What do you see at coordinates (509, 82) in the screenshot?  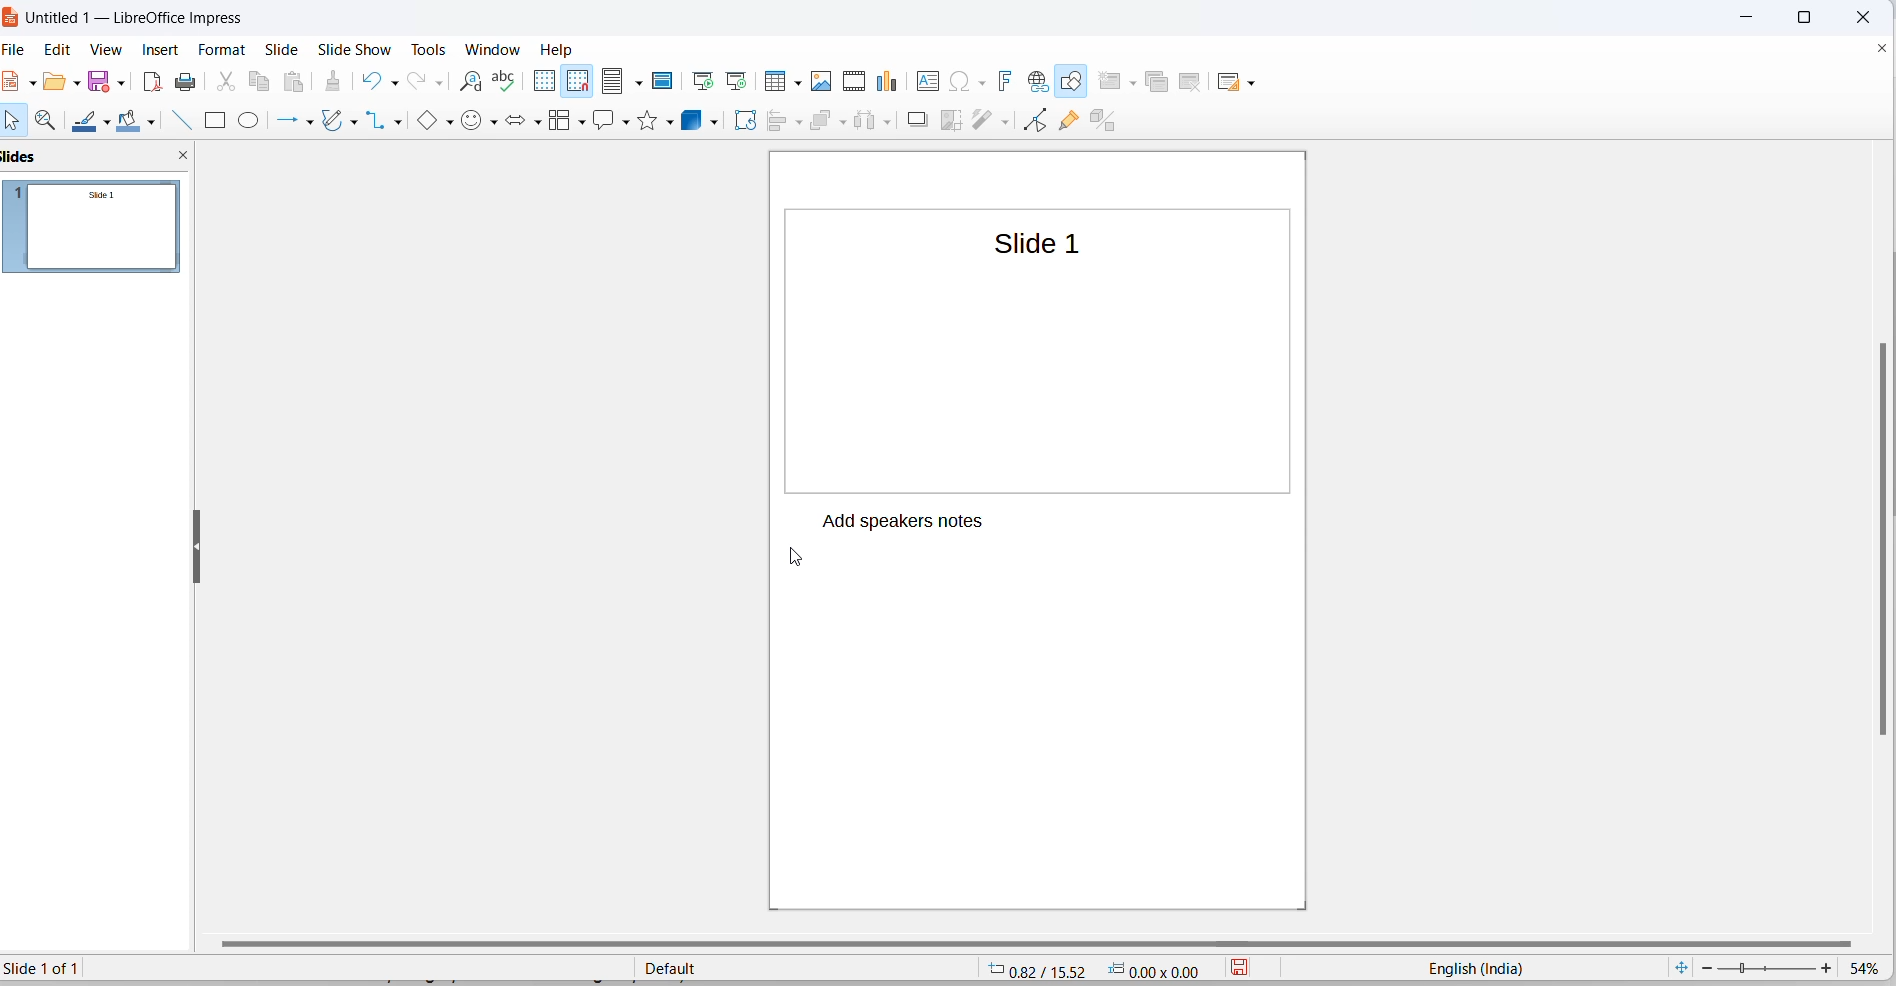 I see `spellings ` at bounding box center [509, 82].